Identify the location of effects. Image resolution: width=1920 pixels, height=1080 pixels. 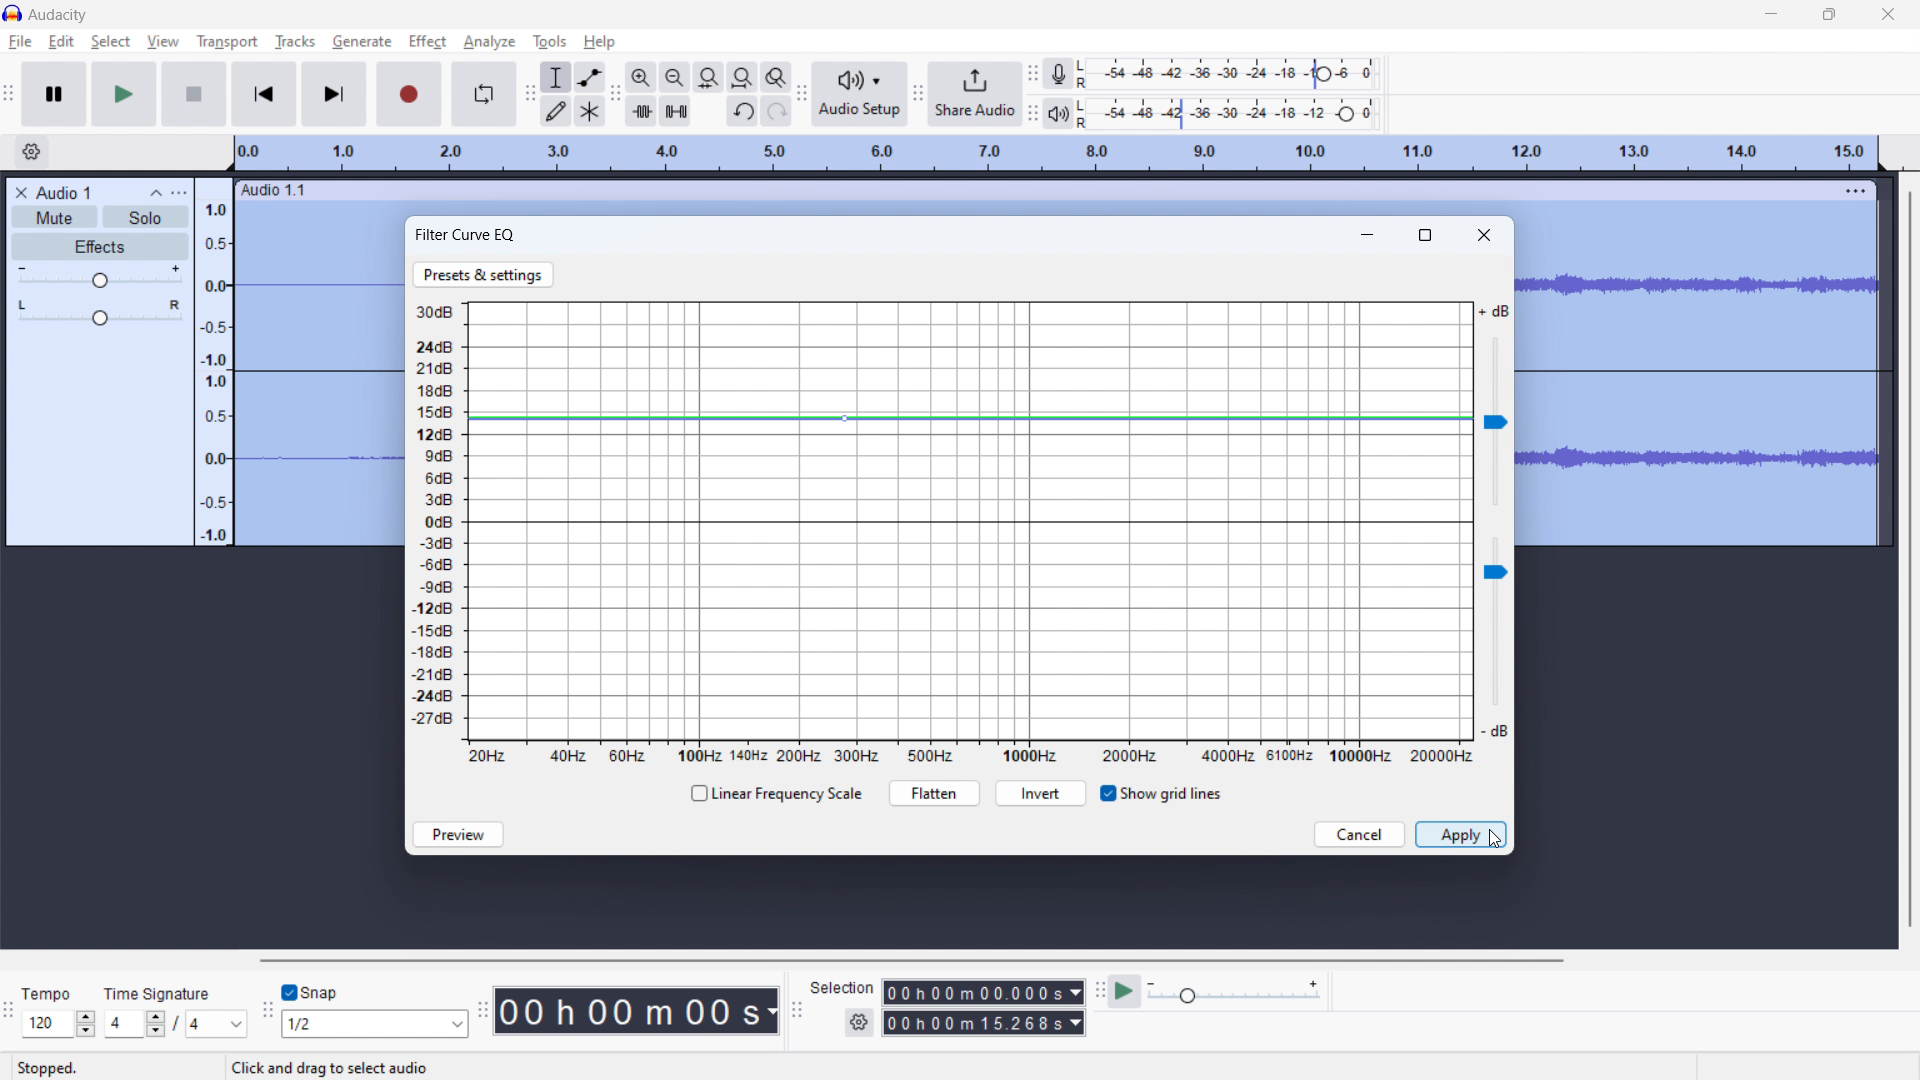
(101, 247).